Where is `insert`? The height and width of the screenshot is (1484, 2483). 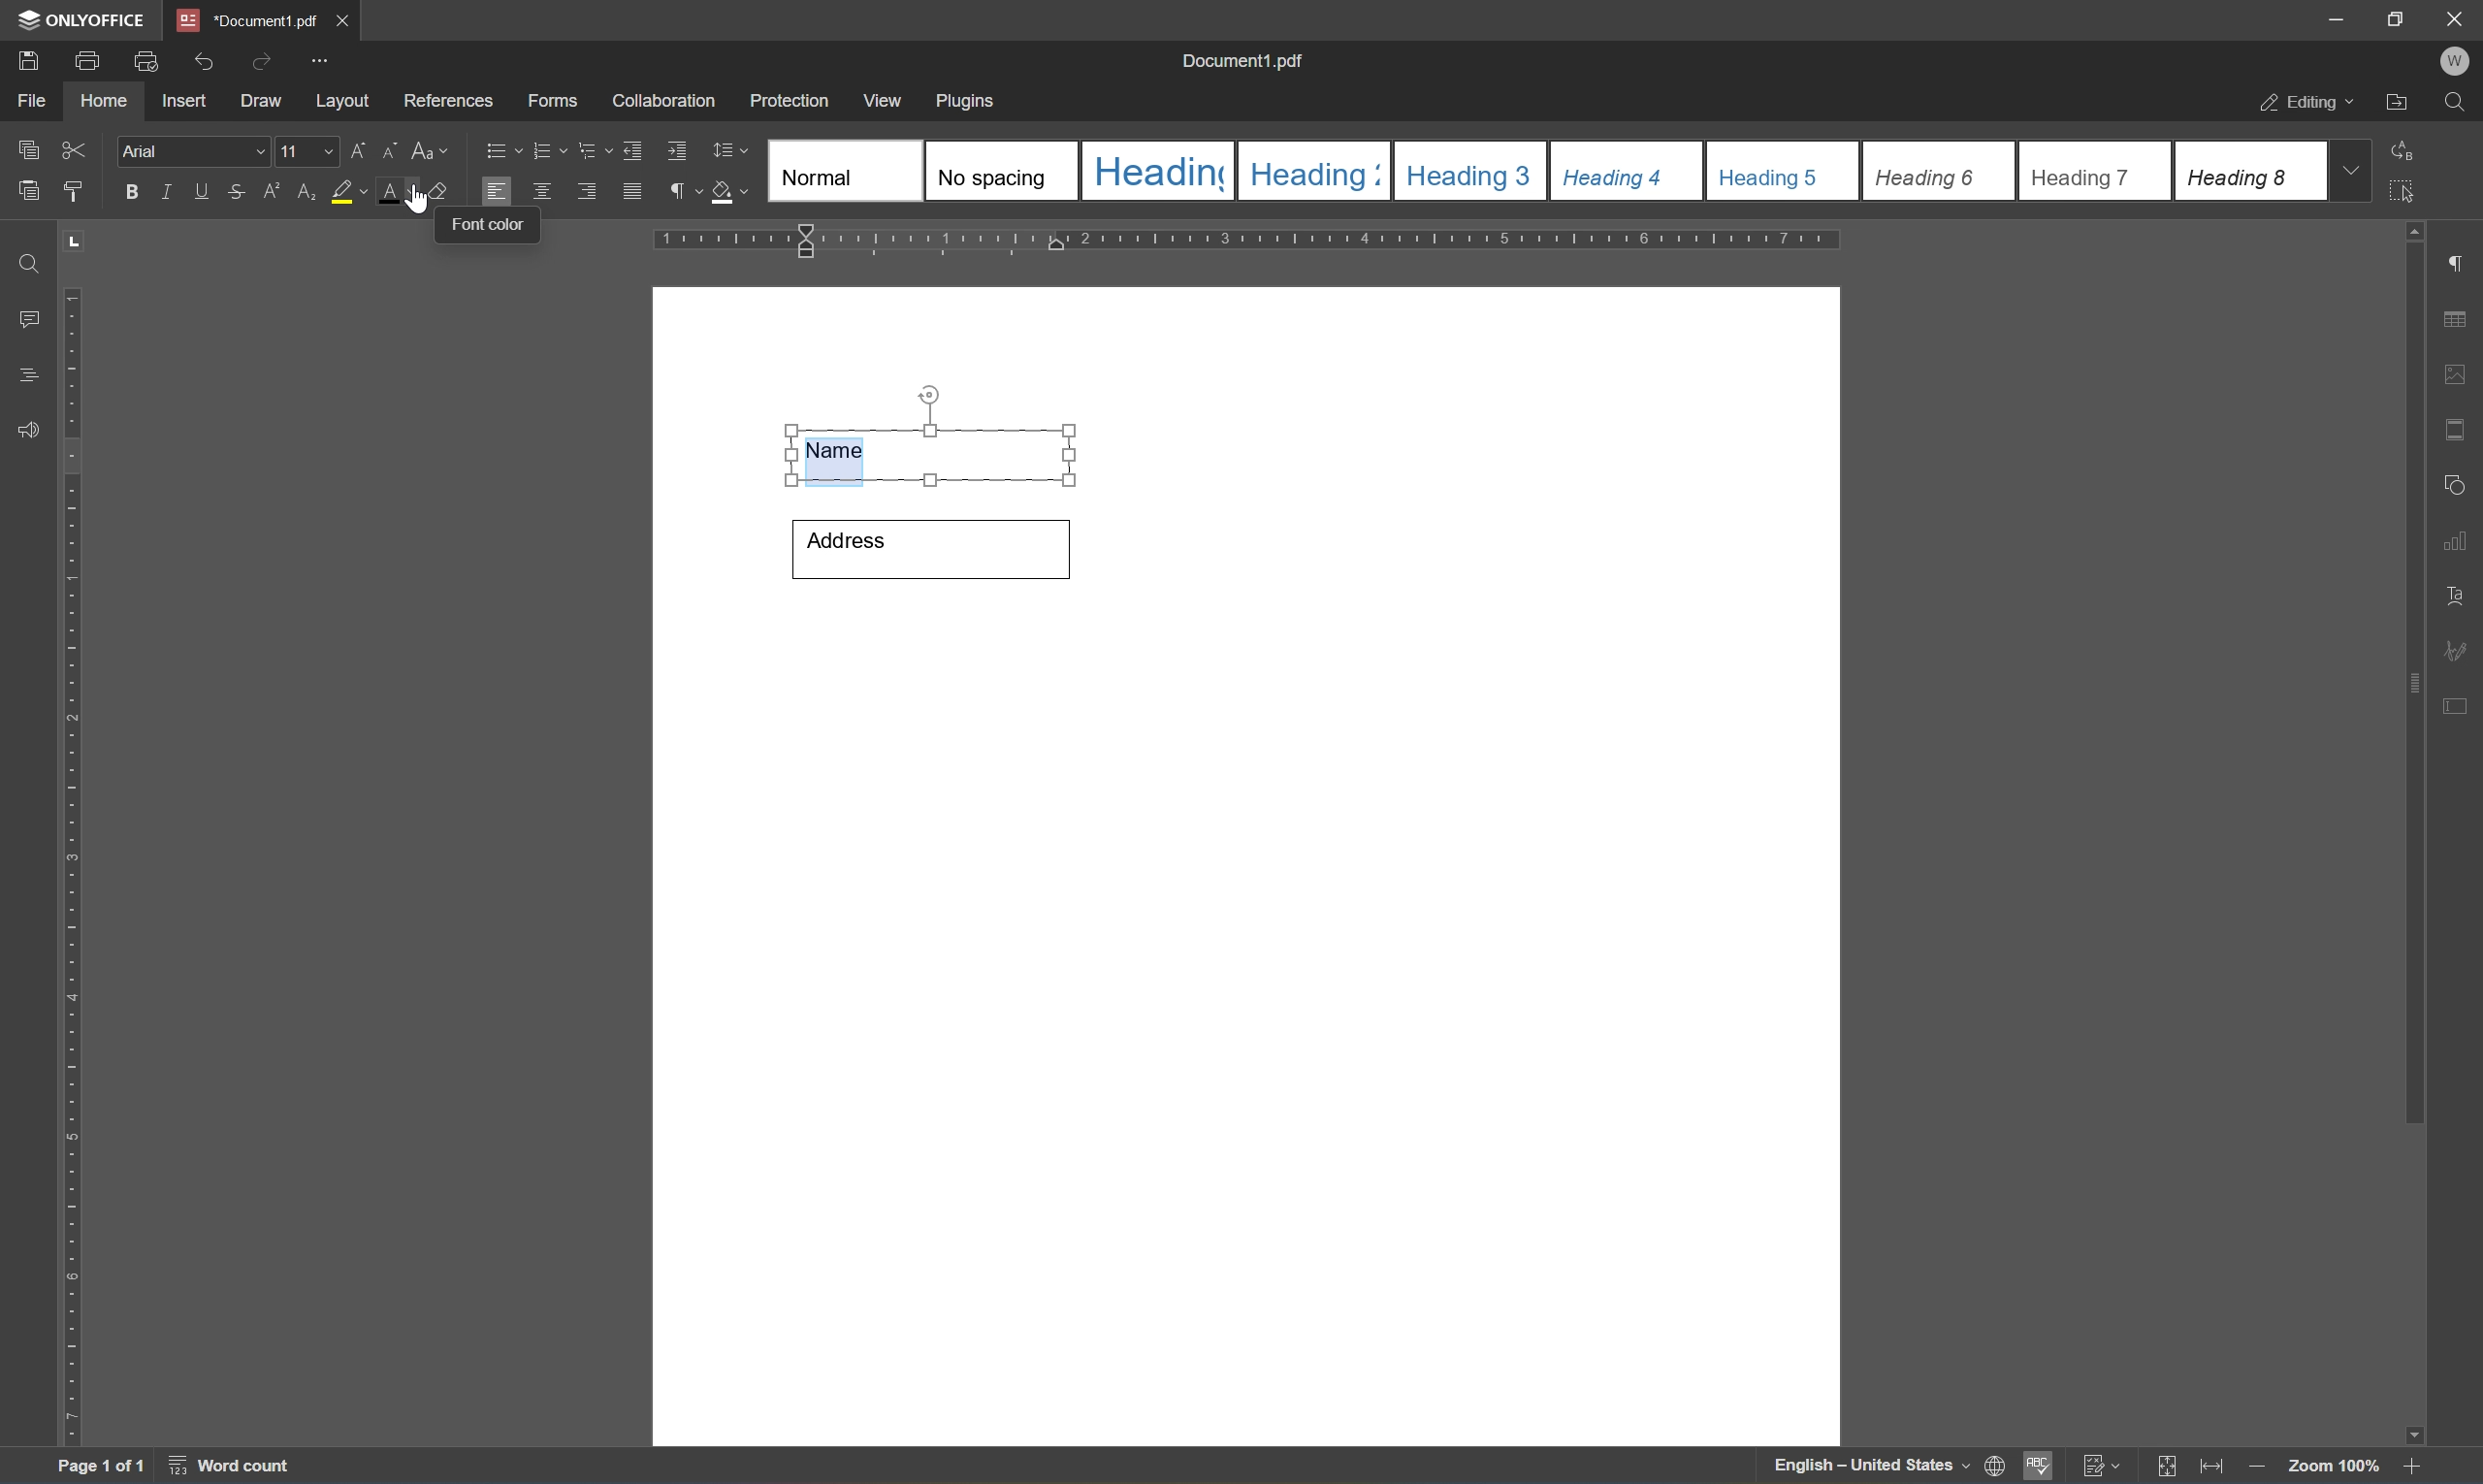 insert is located at coordinates (194, 103).